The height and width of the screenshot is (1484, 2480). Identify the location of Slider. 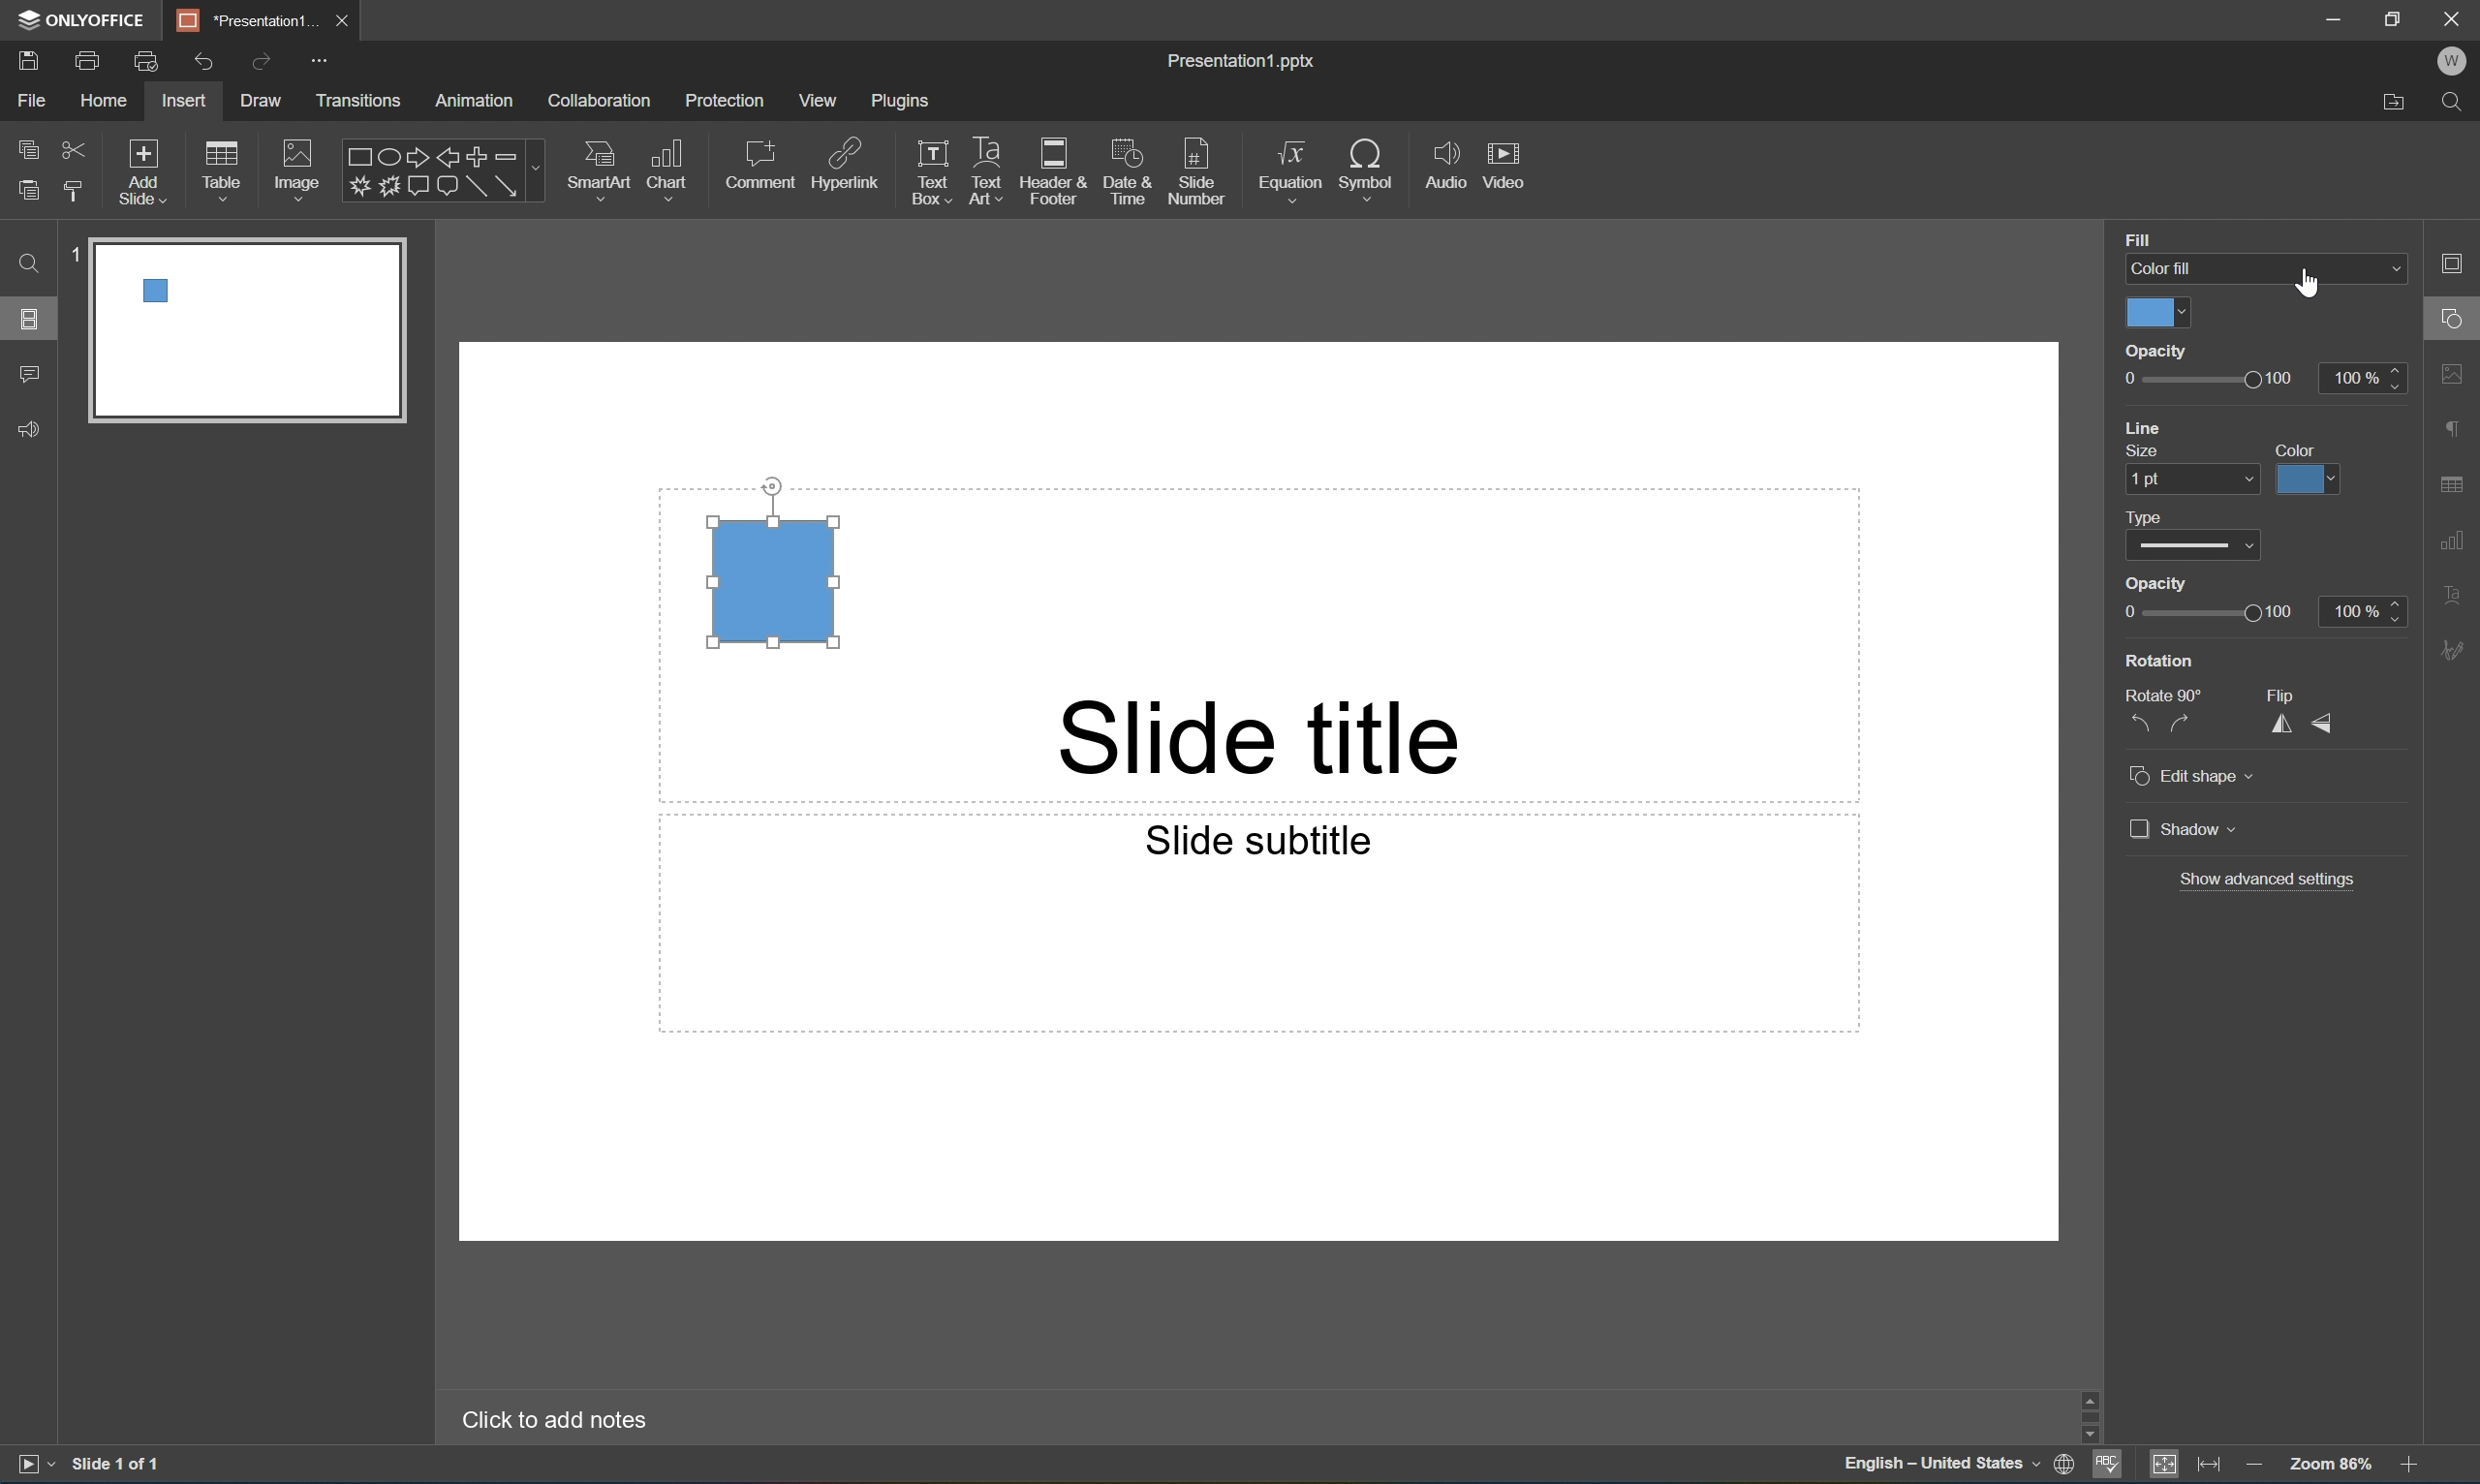
(2204, 613).